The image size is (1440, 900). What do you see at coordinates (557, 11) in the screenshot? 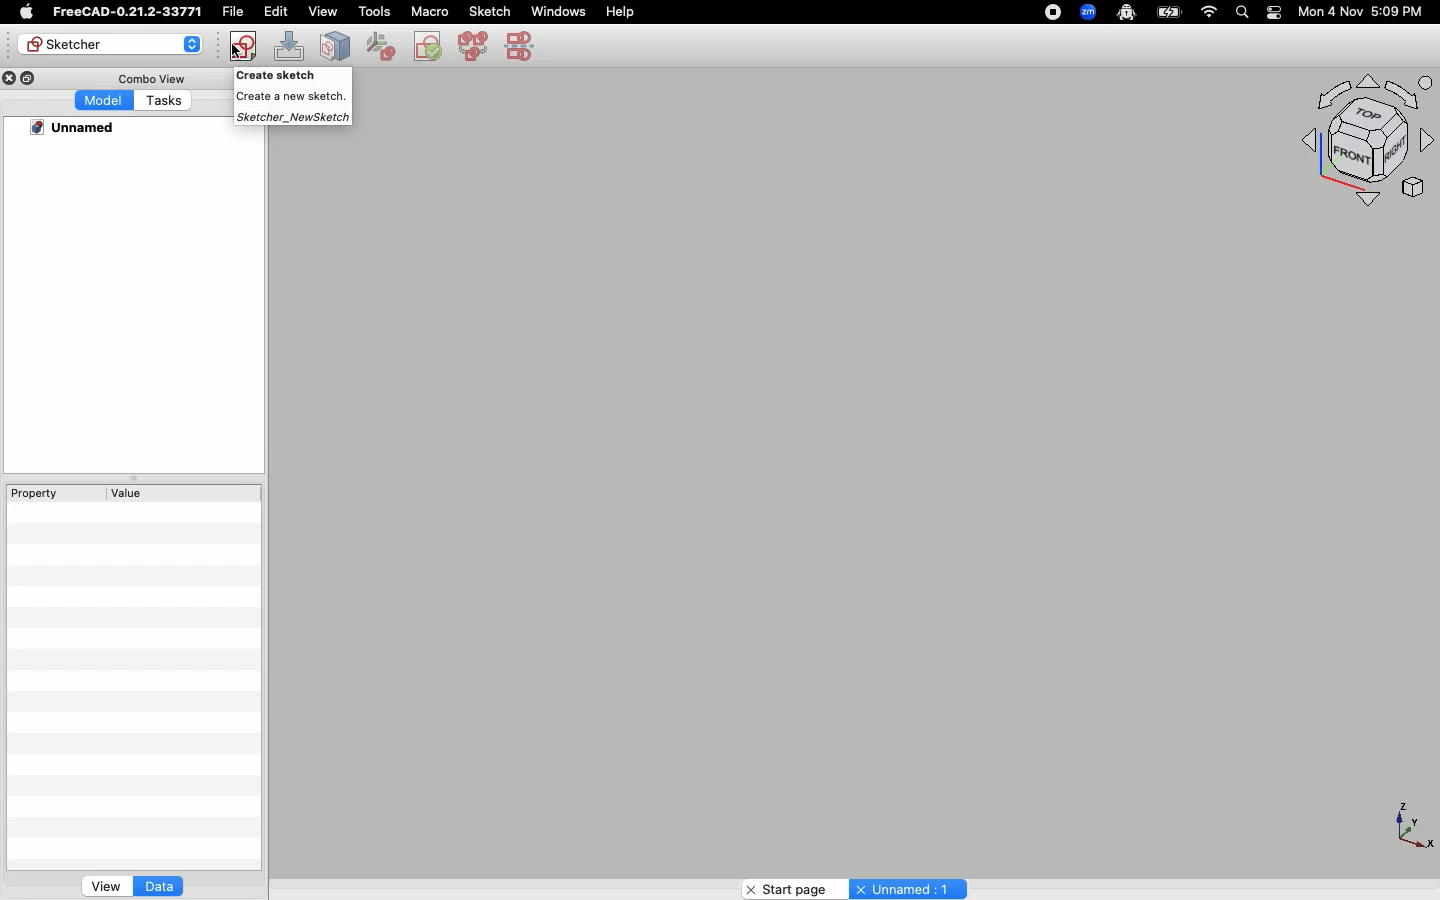
I see `Windows` at bounding box center [557, 11].